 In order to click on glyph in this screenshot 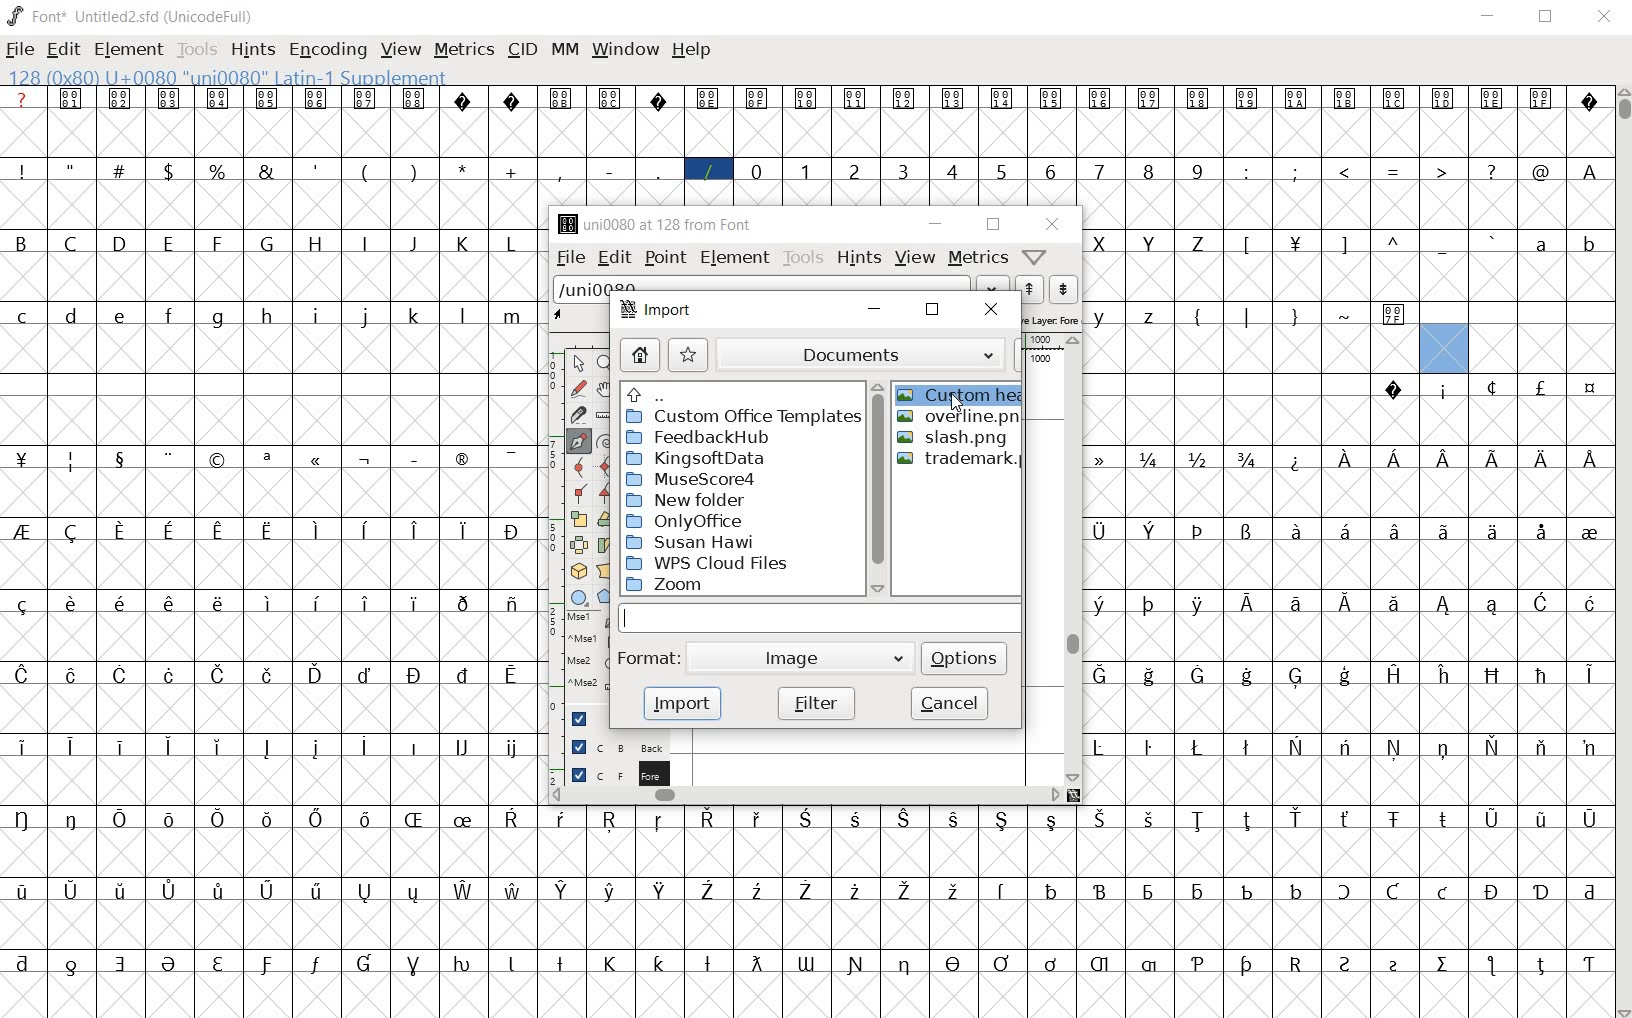, I will do `click(1099, 244)`.